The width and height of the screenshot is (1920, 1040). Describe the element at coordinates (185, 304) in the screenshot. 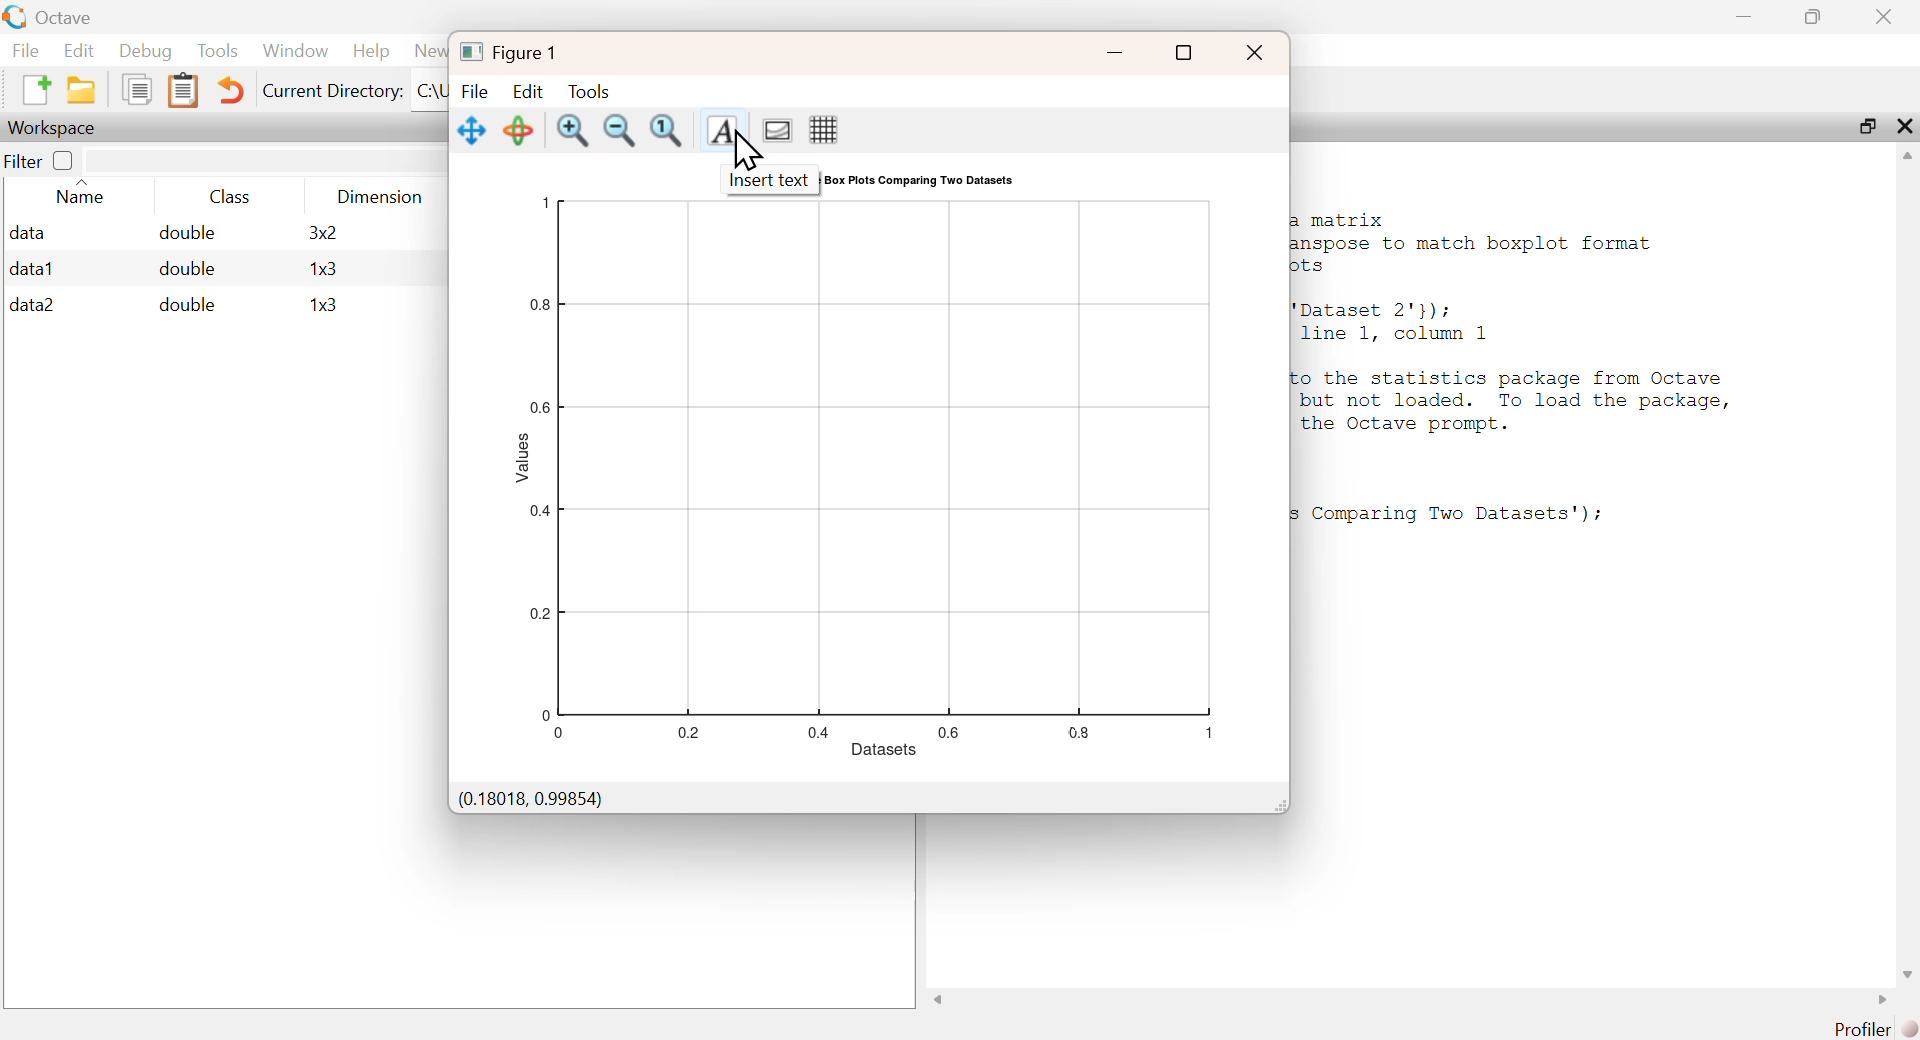

I see `double` at that location.